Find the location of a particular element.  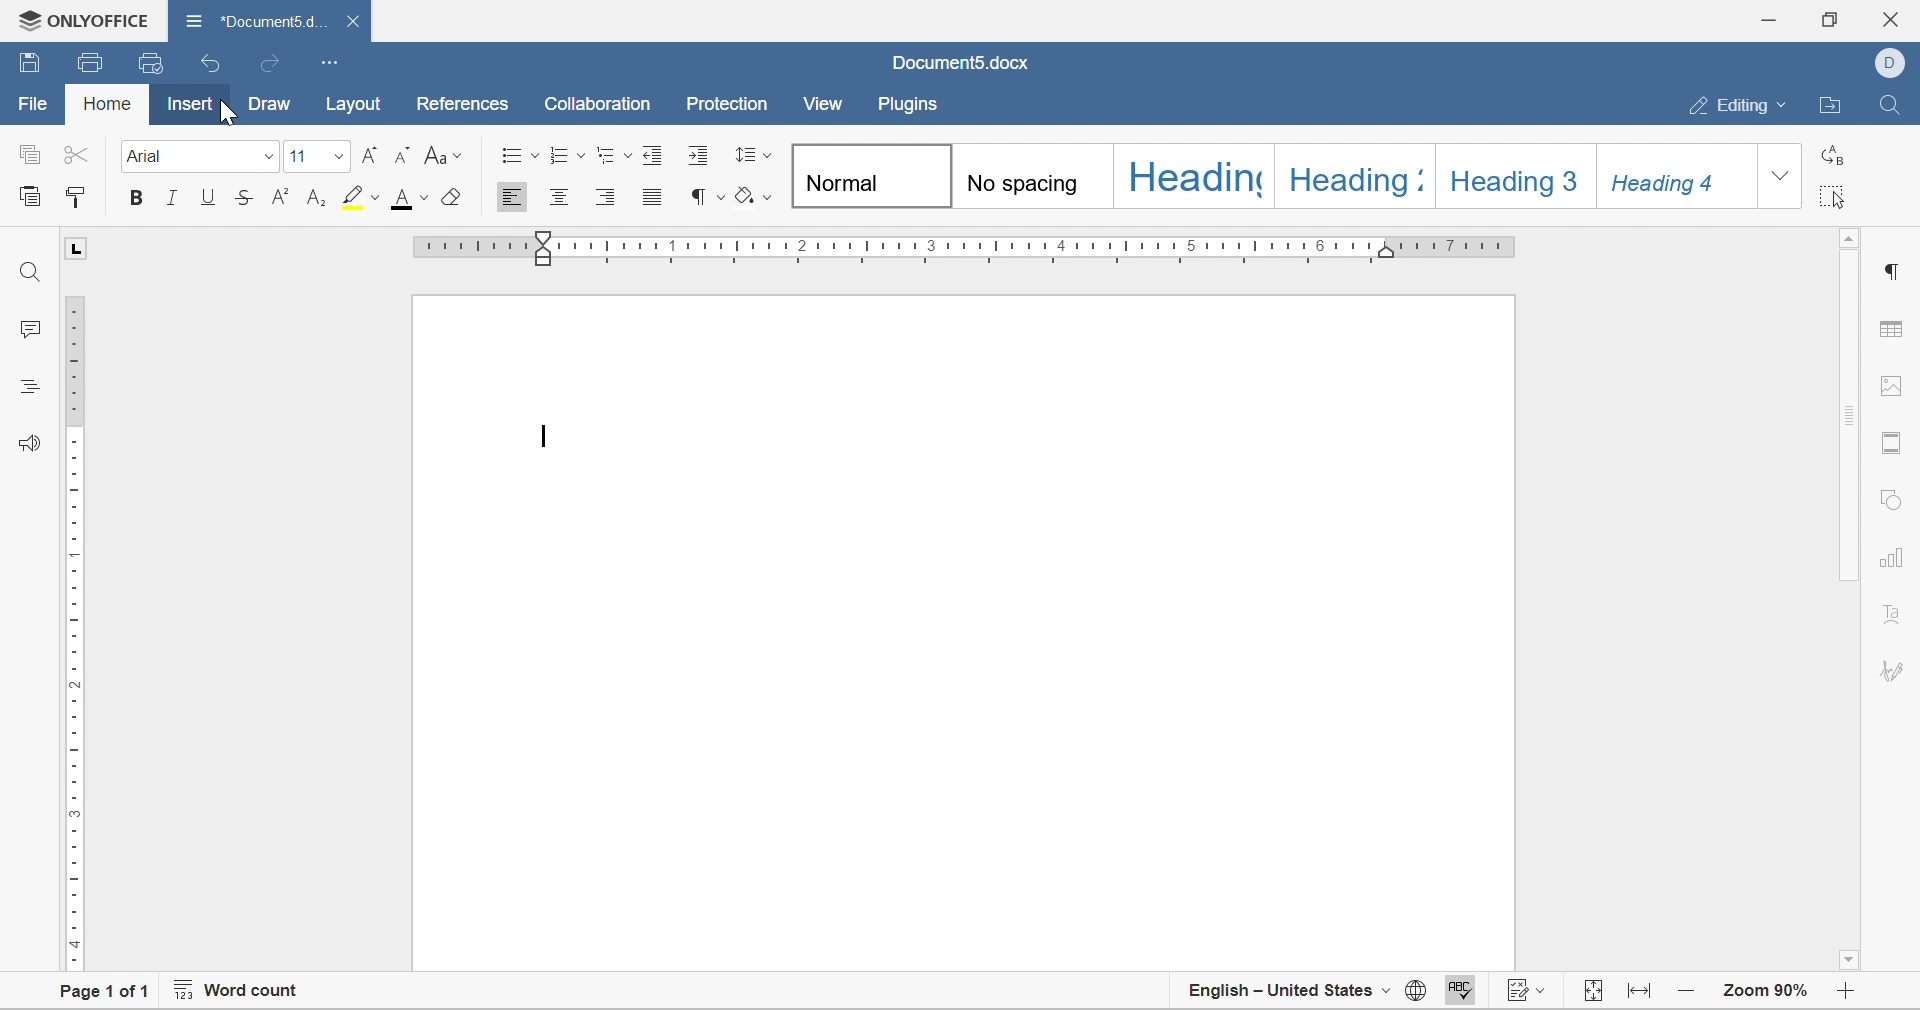

paragraph settings is located at coordinates (1898, 270).